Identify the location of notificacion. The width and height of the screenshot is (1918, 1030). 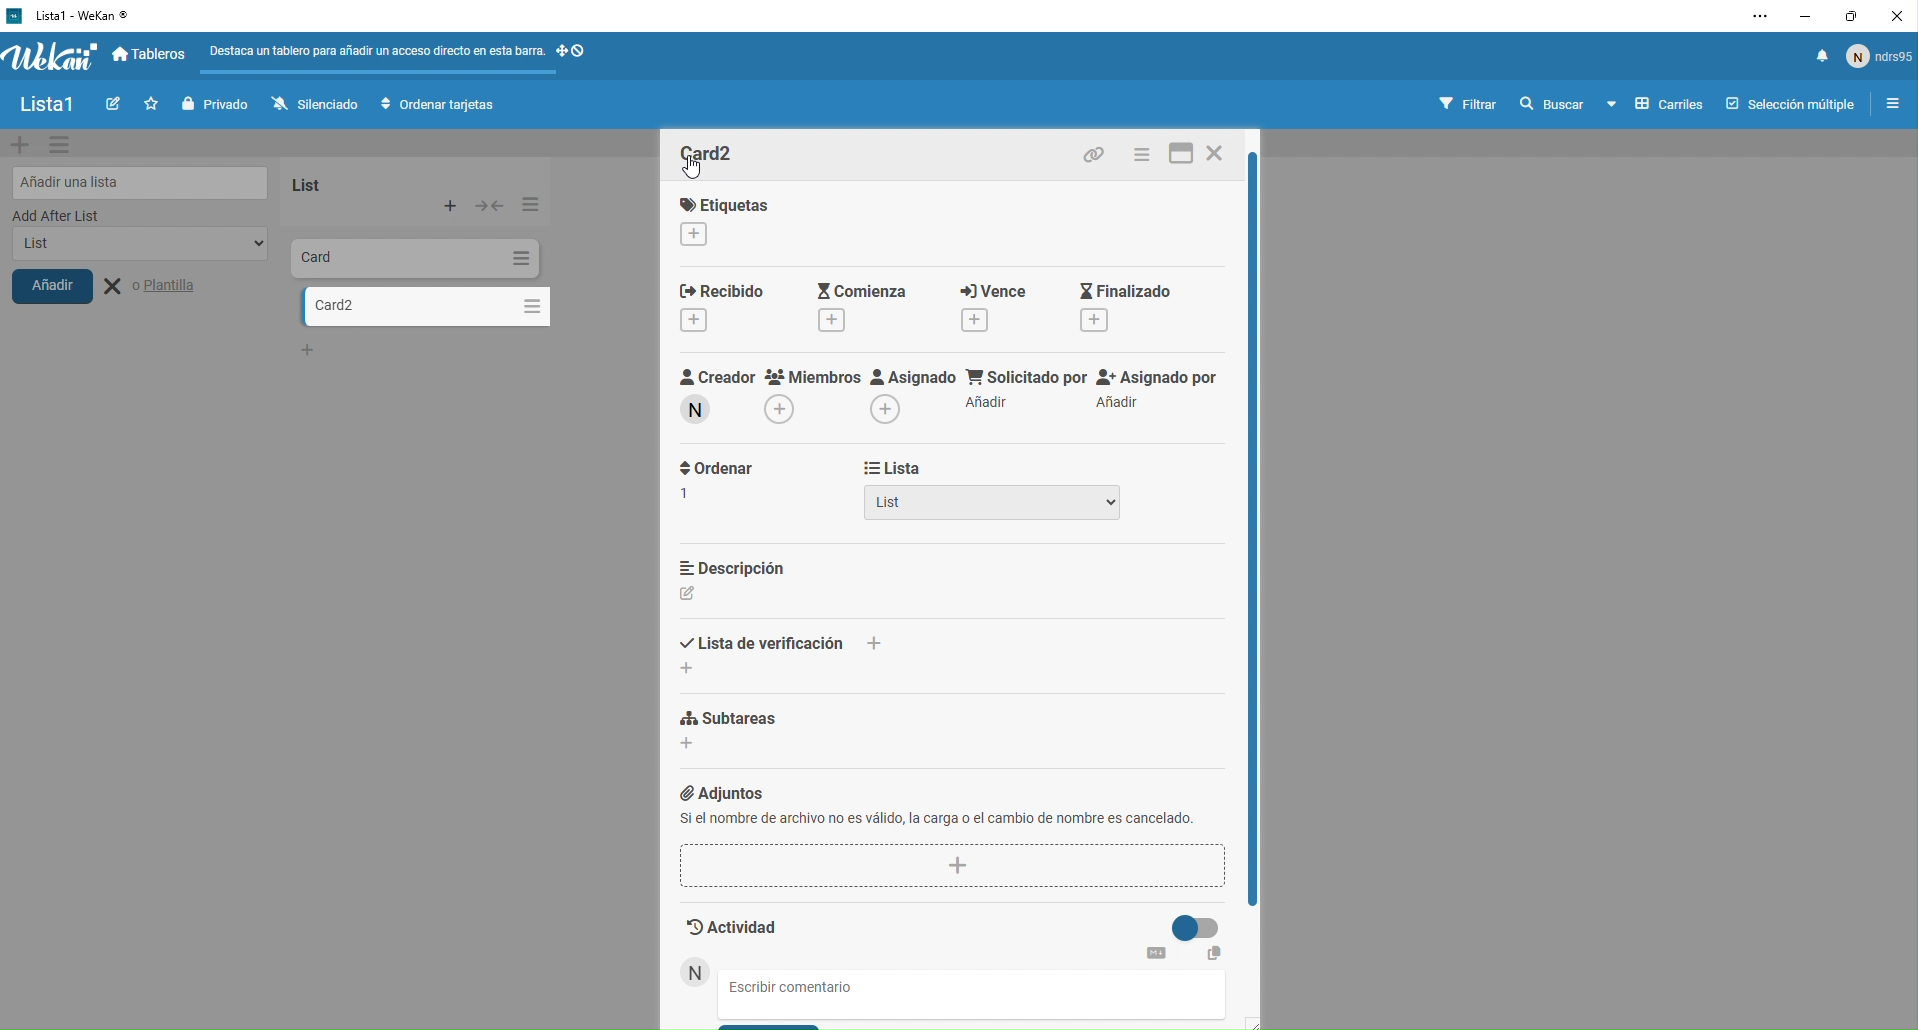
(1815, 61).